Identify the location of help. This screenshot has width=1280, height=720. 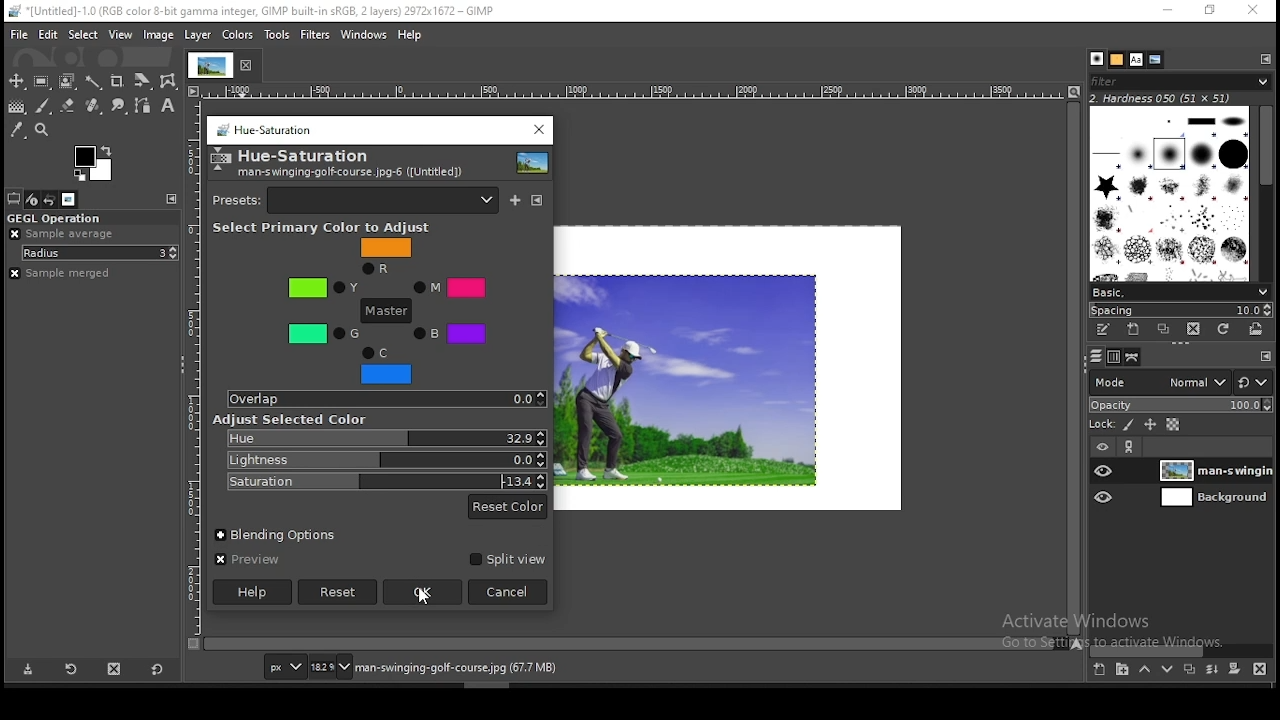
(252, 593).